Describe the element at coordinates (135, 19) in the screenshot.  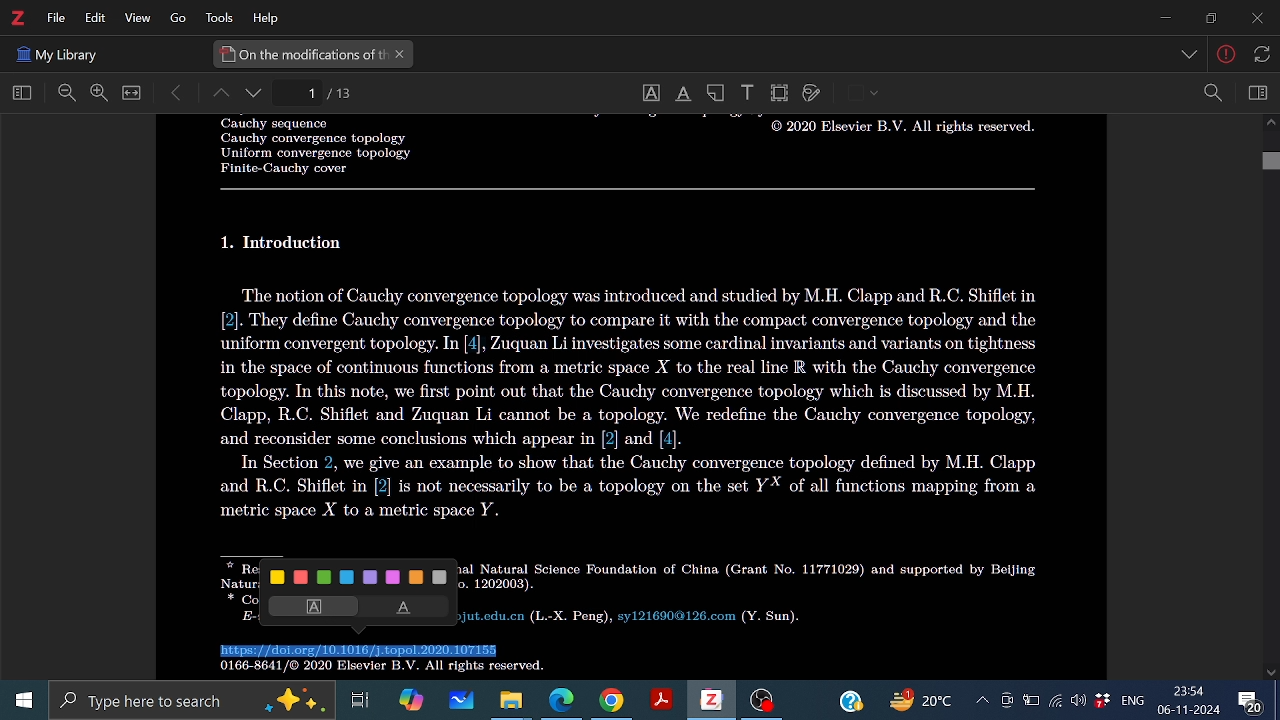
I see `View` at that location.